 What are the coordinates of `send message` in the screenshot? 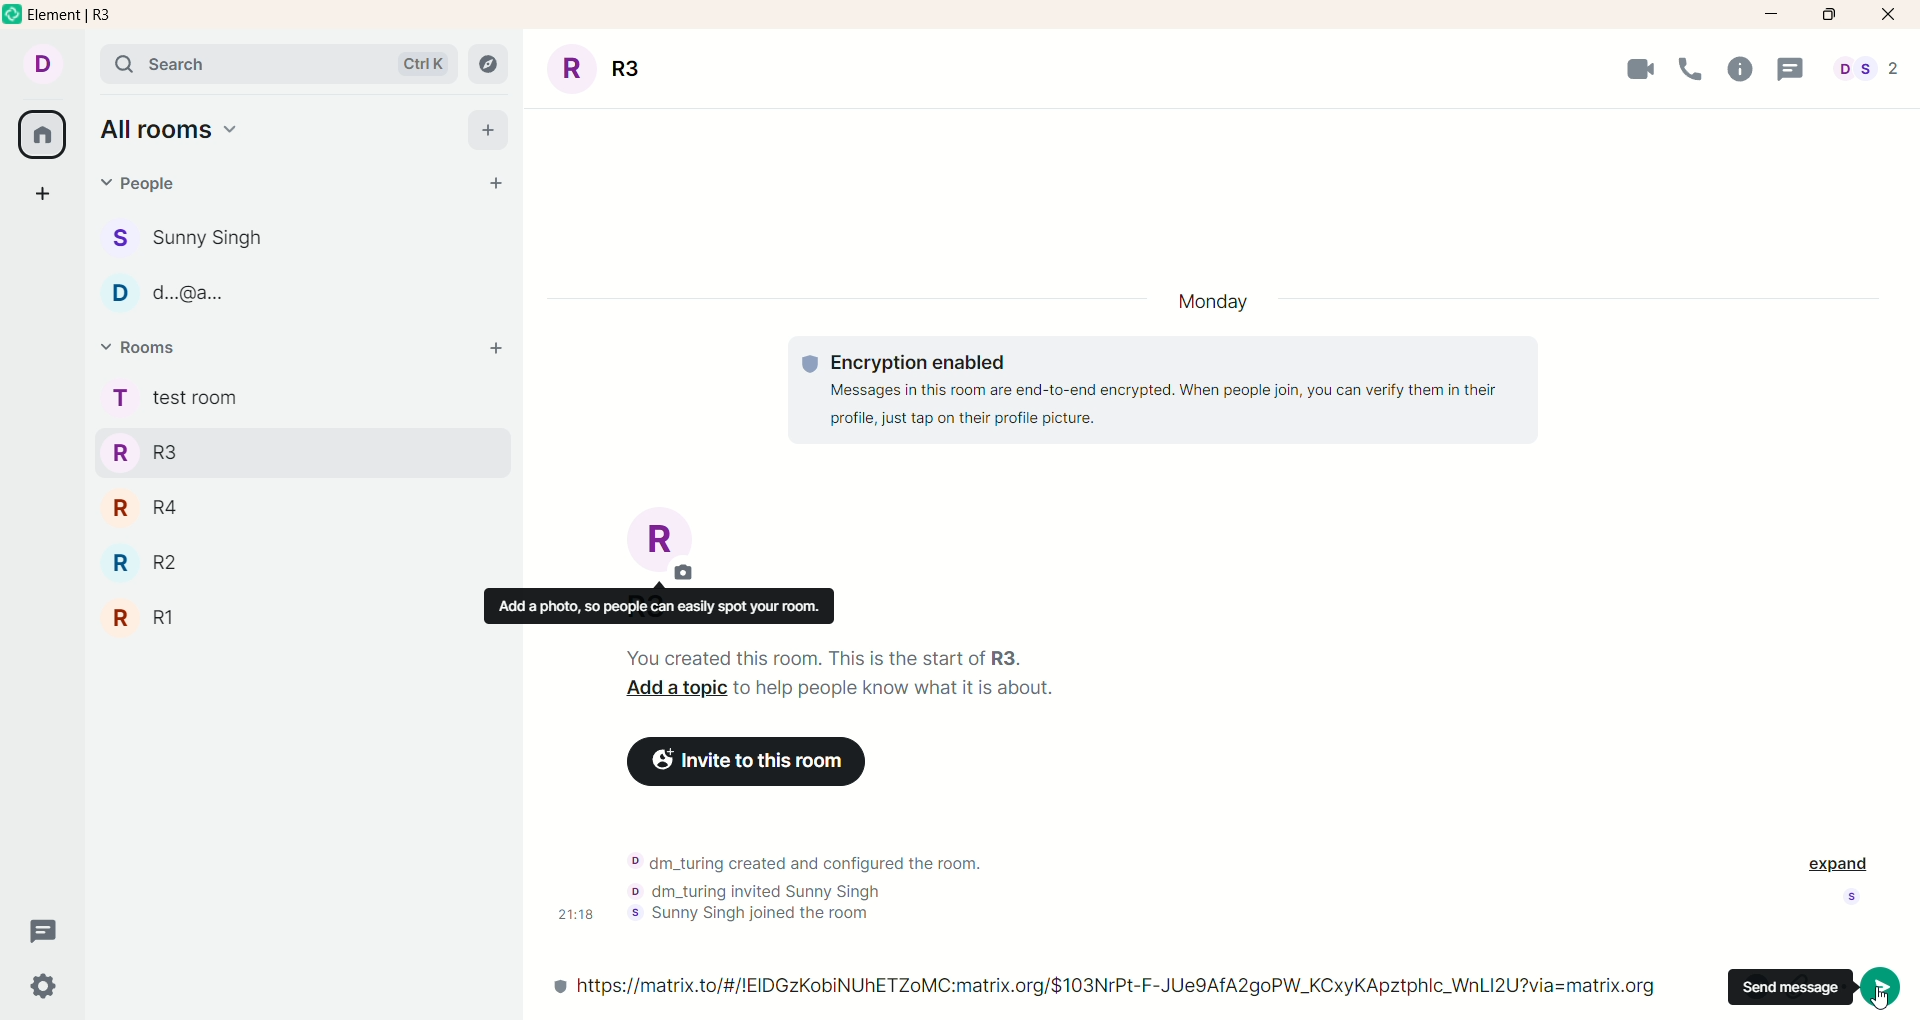 It's located at (1791, 987).